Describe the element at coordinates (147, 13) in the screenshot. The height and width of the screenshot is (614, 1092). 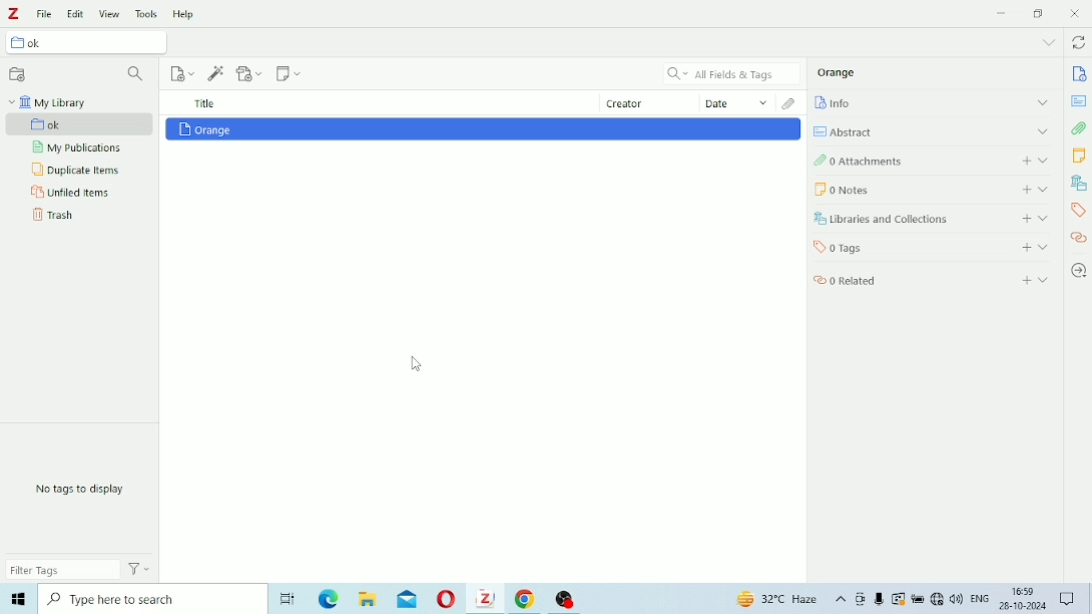
I see `Tools` at that location.